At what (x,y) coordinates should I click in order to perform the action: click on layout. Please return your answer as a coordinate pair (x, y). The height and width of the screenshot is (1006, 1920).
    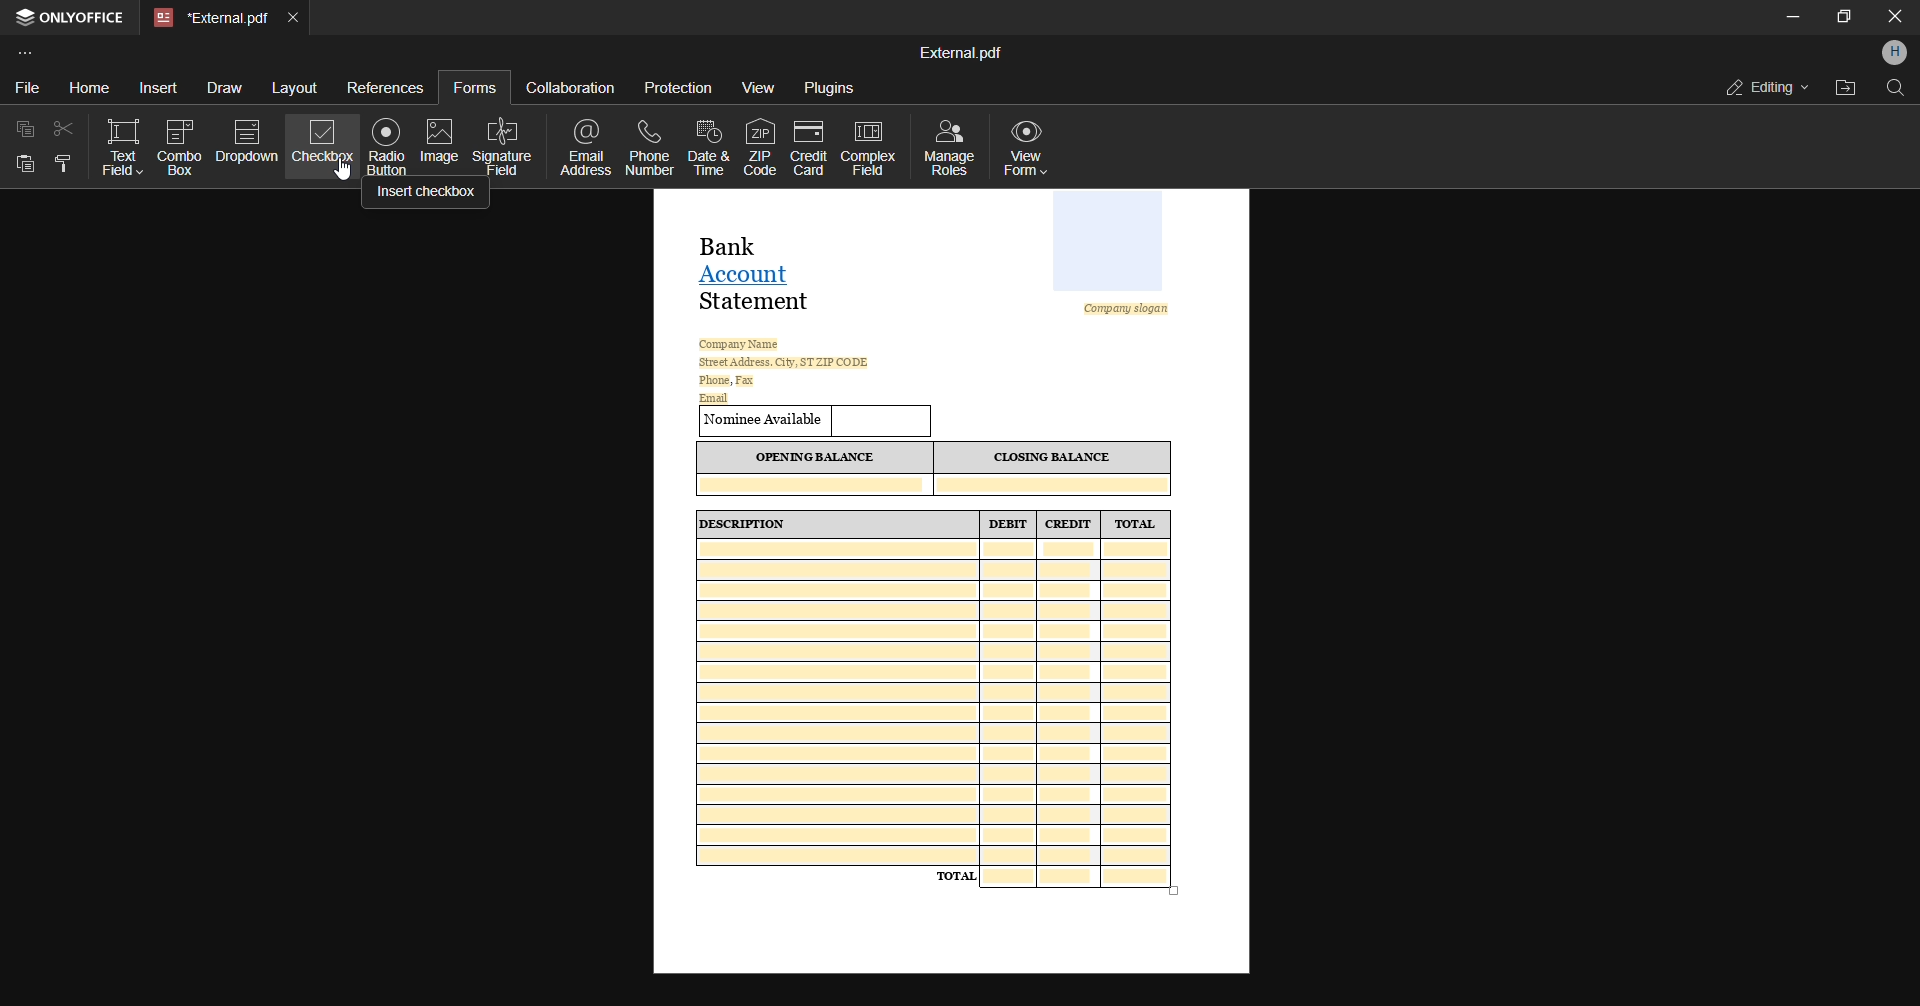
    Looking at the image, I should click on (295, 88).